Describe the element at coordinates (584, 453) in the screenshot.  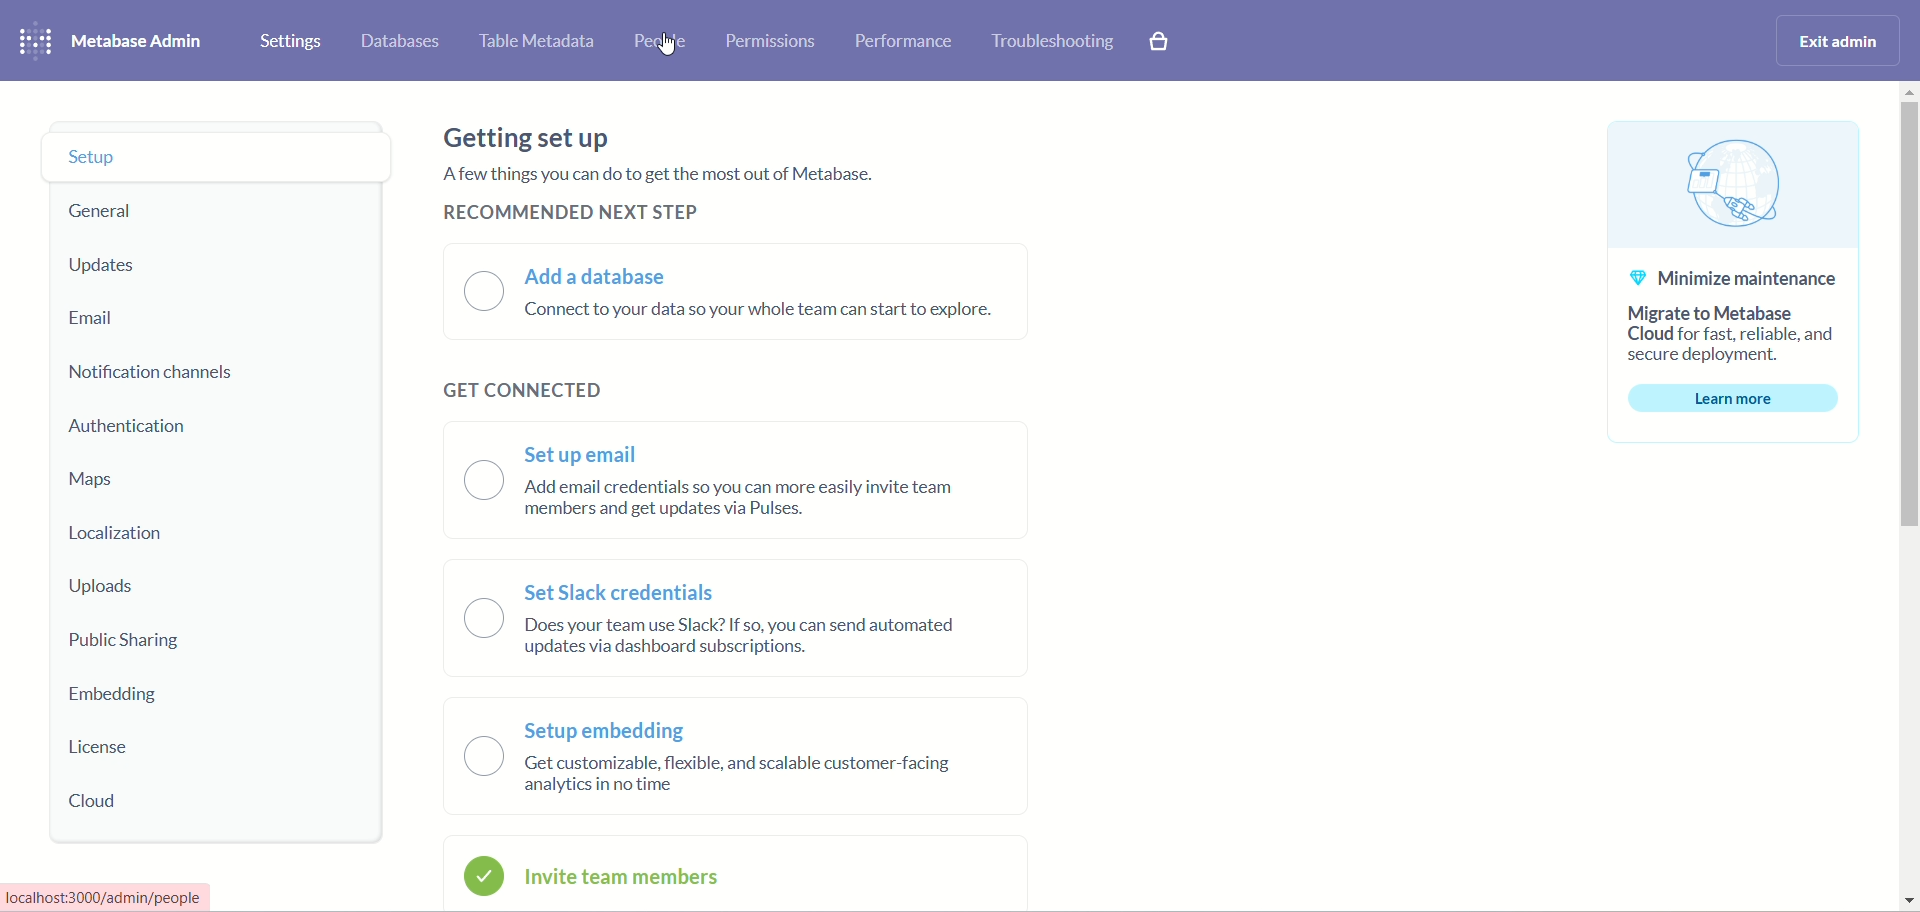
I see `set up email` at that location.